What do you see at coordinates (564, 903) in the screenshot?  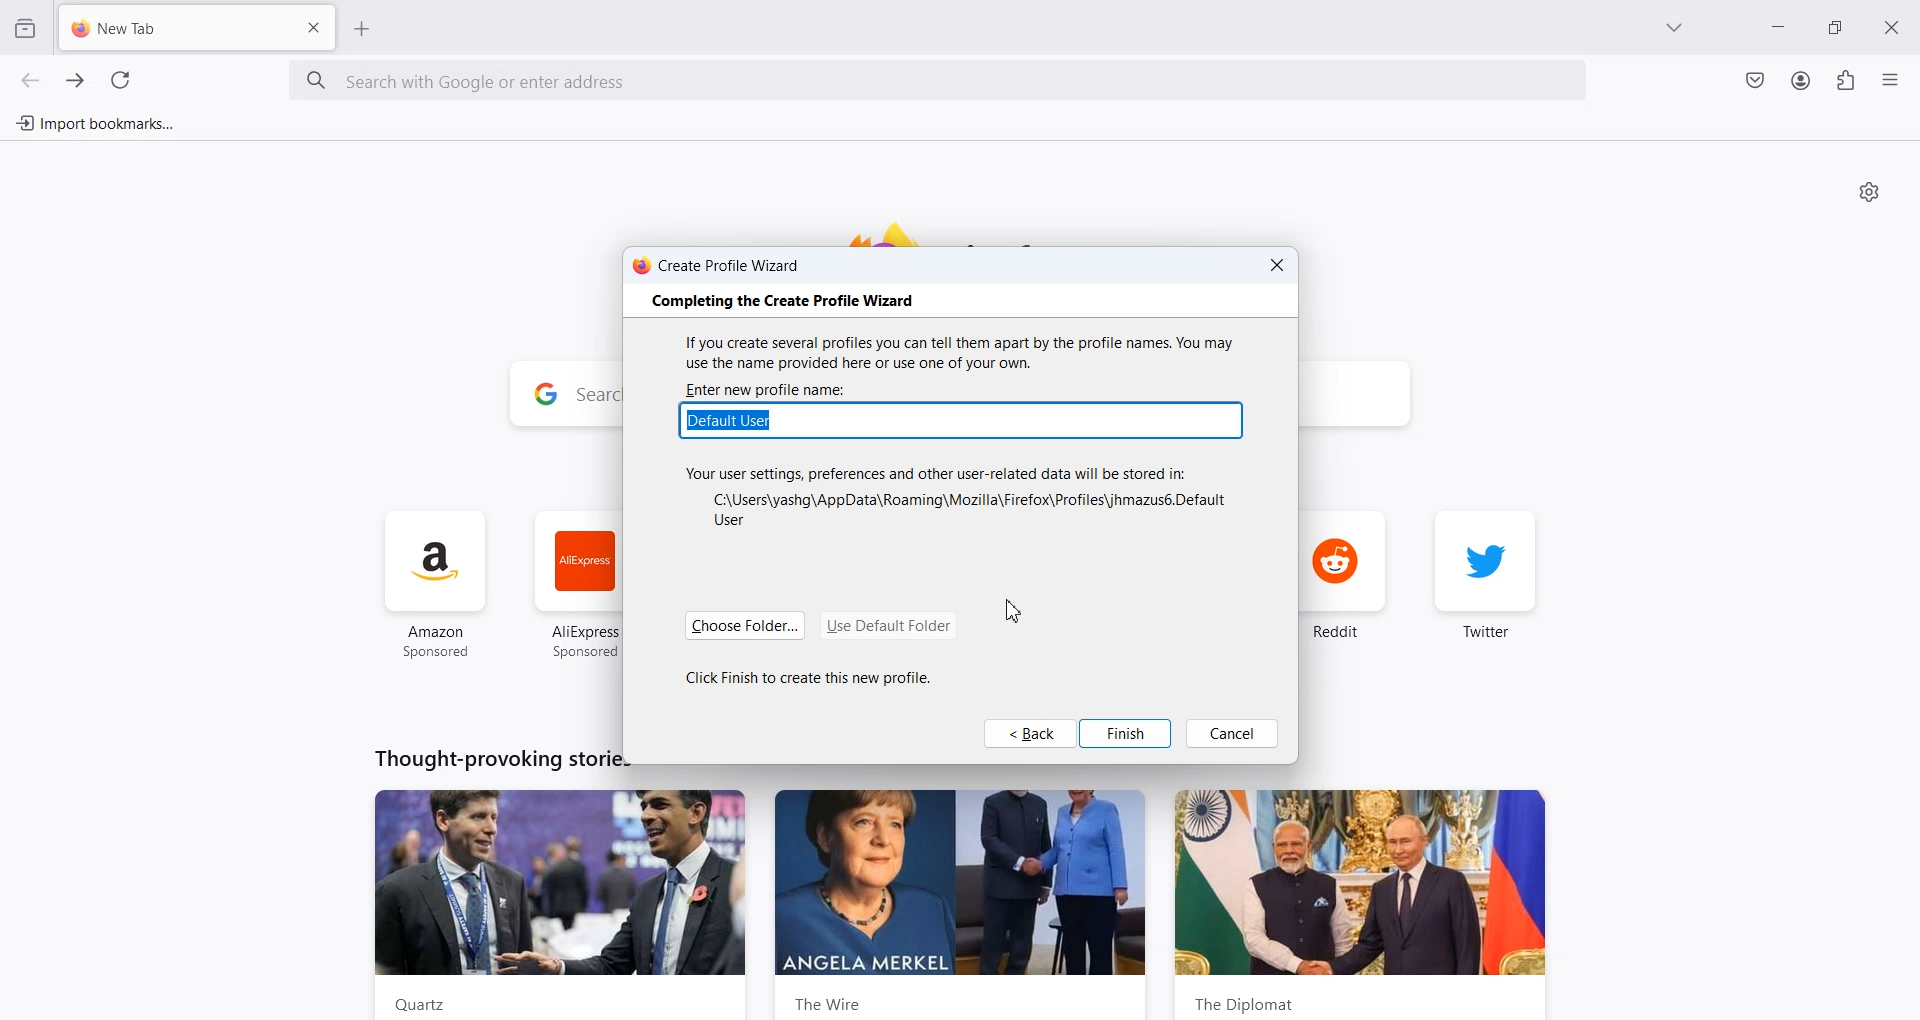 I see `Quartz` at bounding box center [564, 903].